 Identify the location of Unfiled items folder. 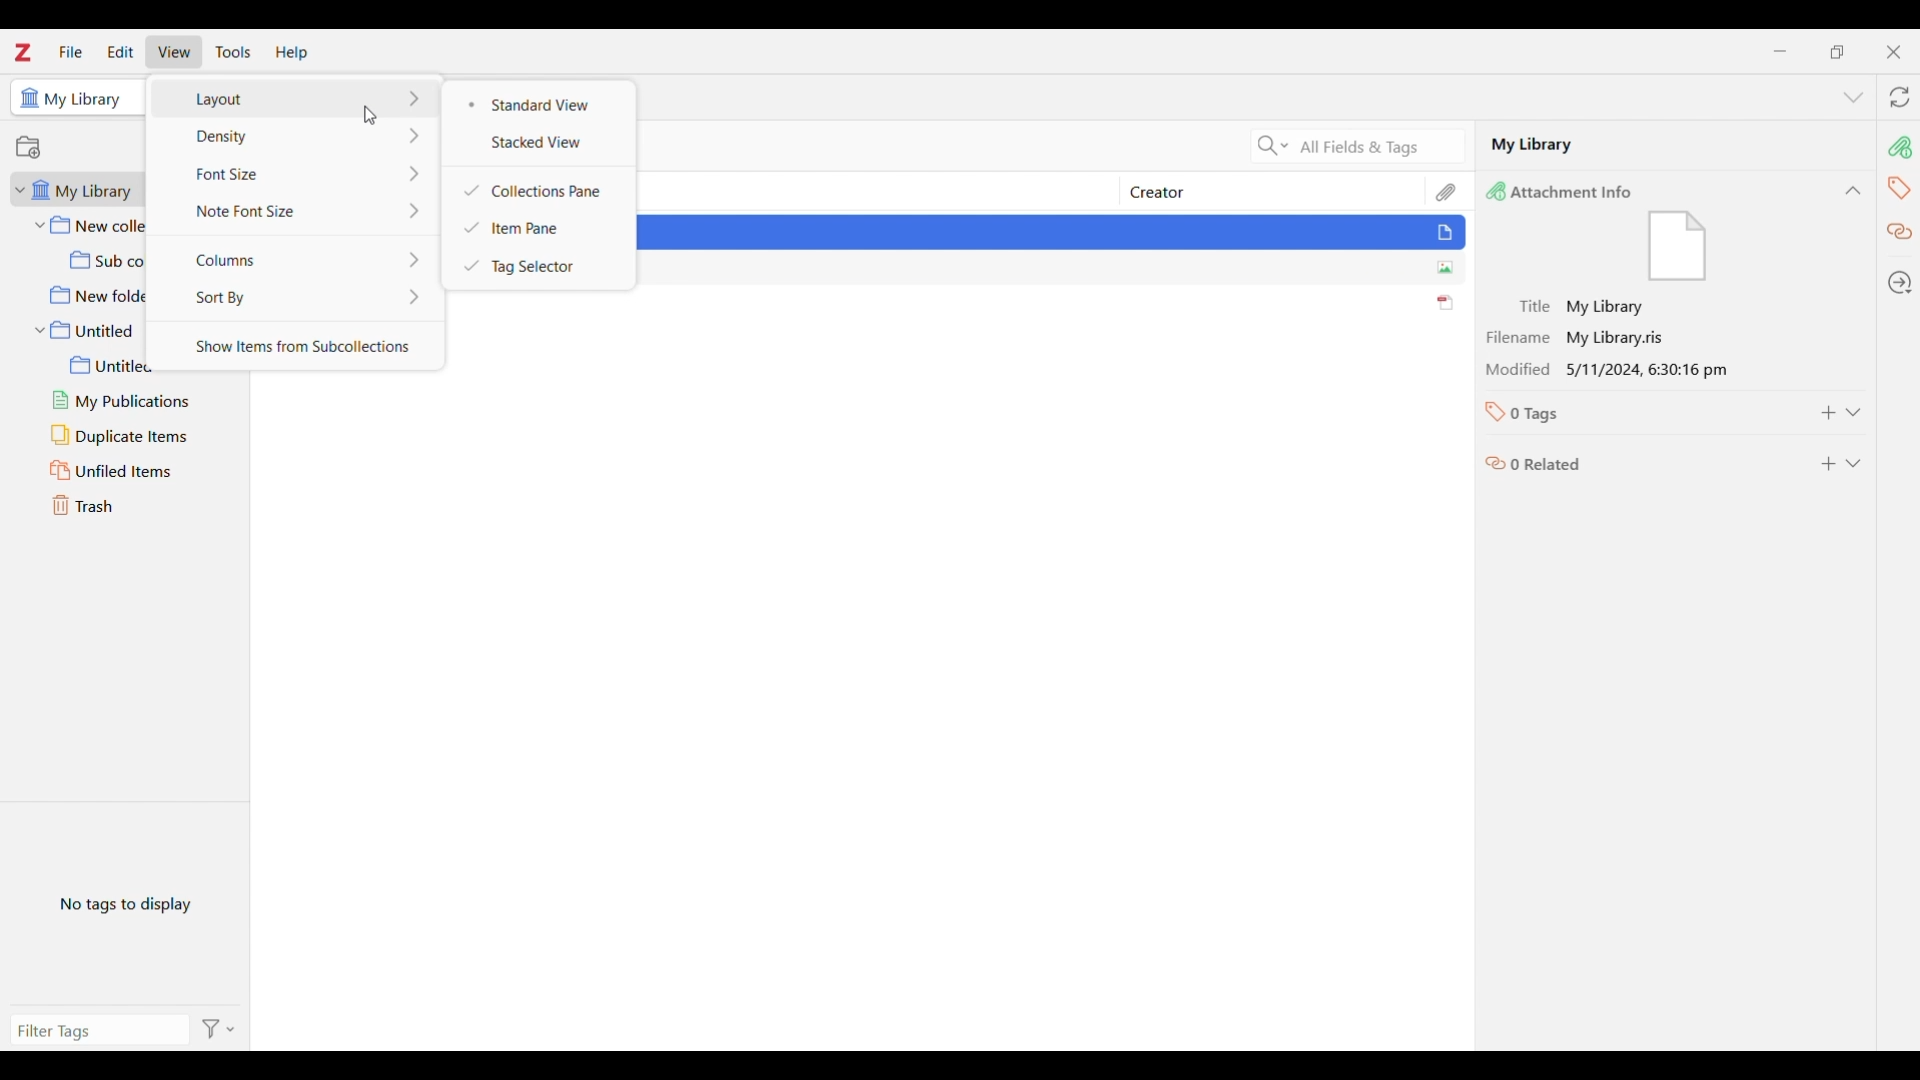
(131, 470).